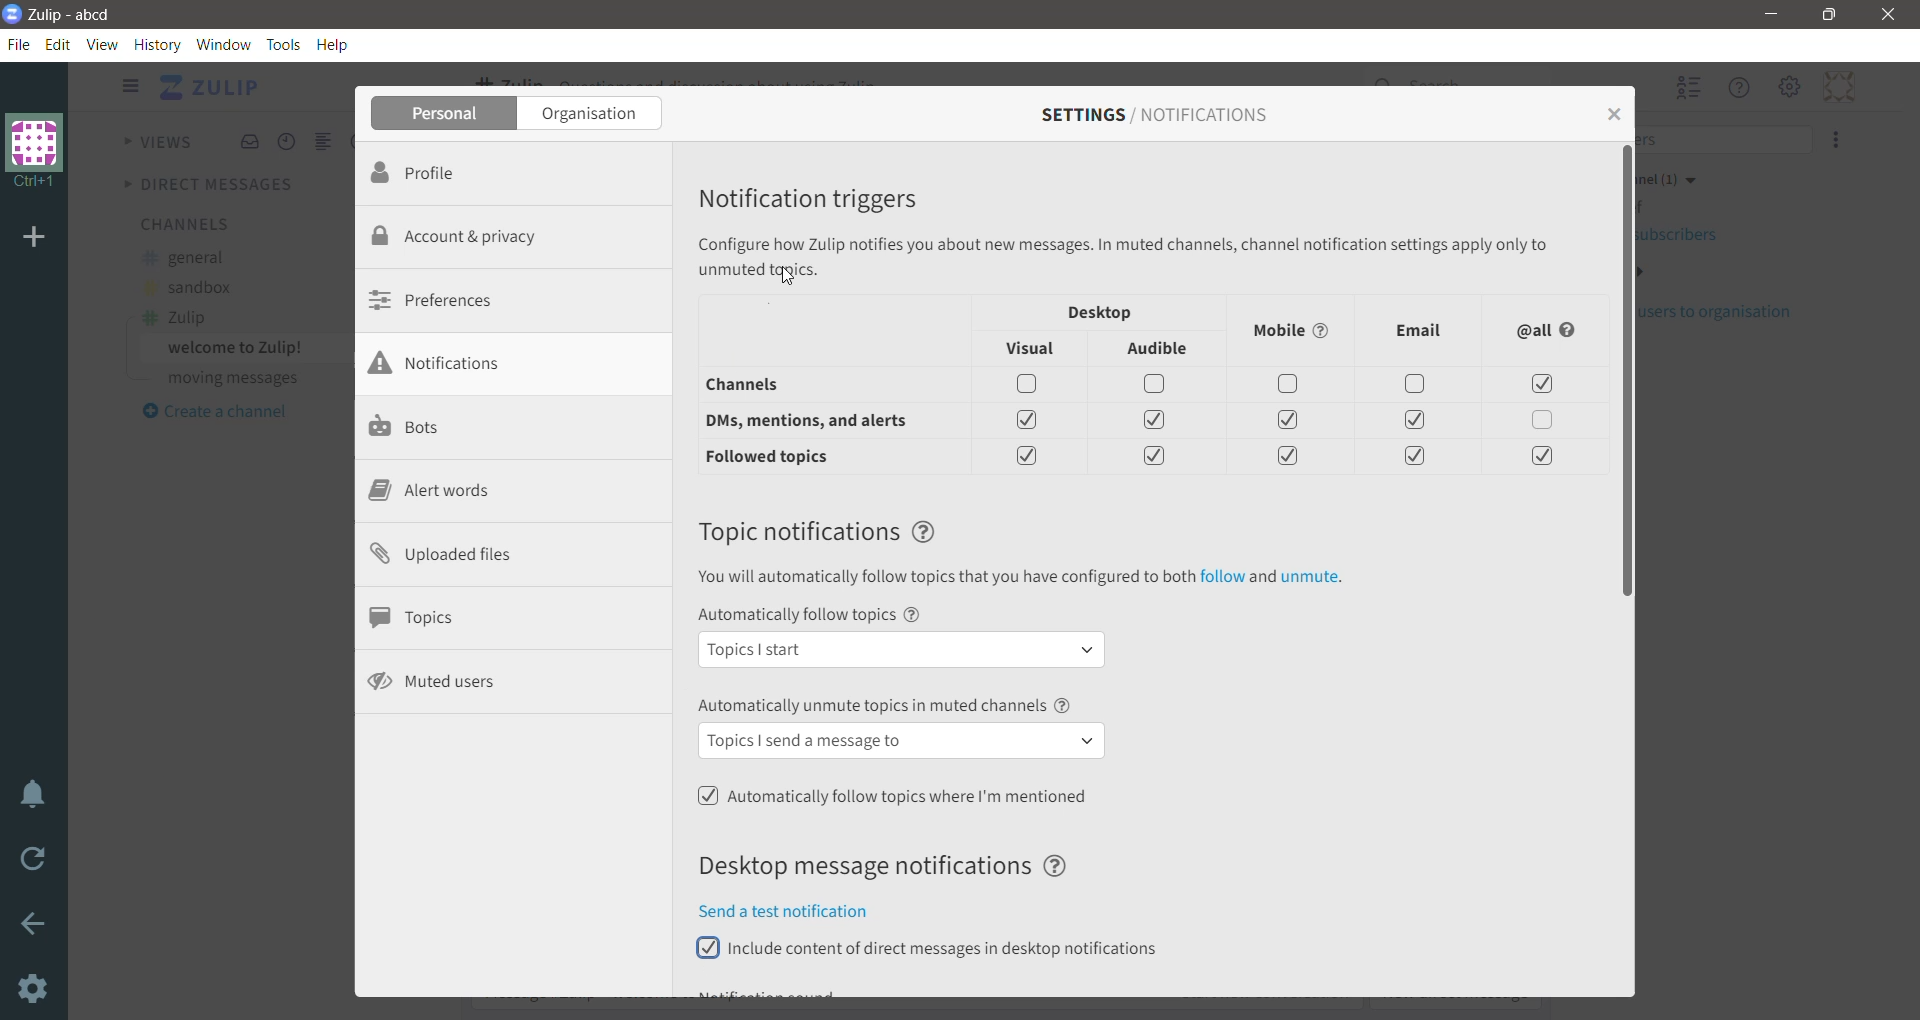  What do you see at coordinates (158, 44) in the screenshot?
I see `History` at bounding box center [158, 44].